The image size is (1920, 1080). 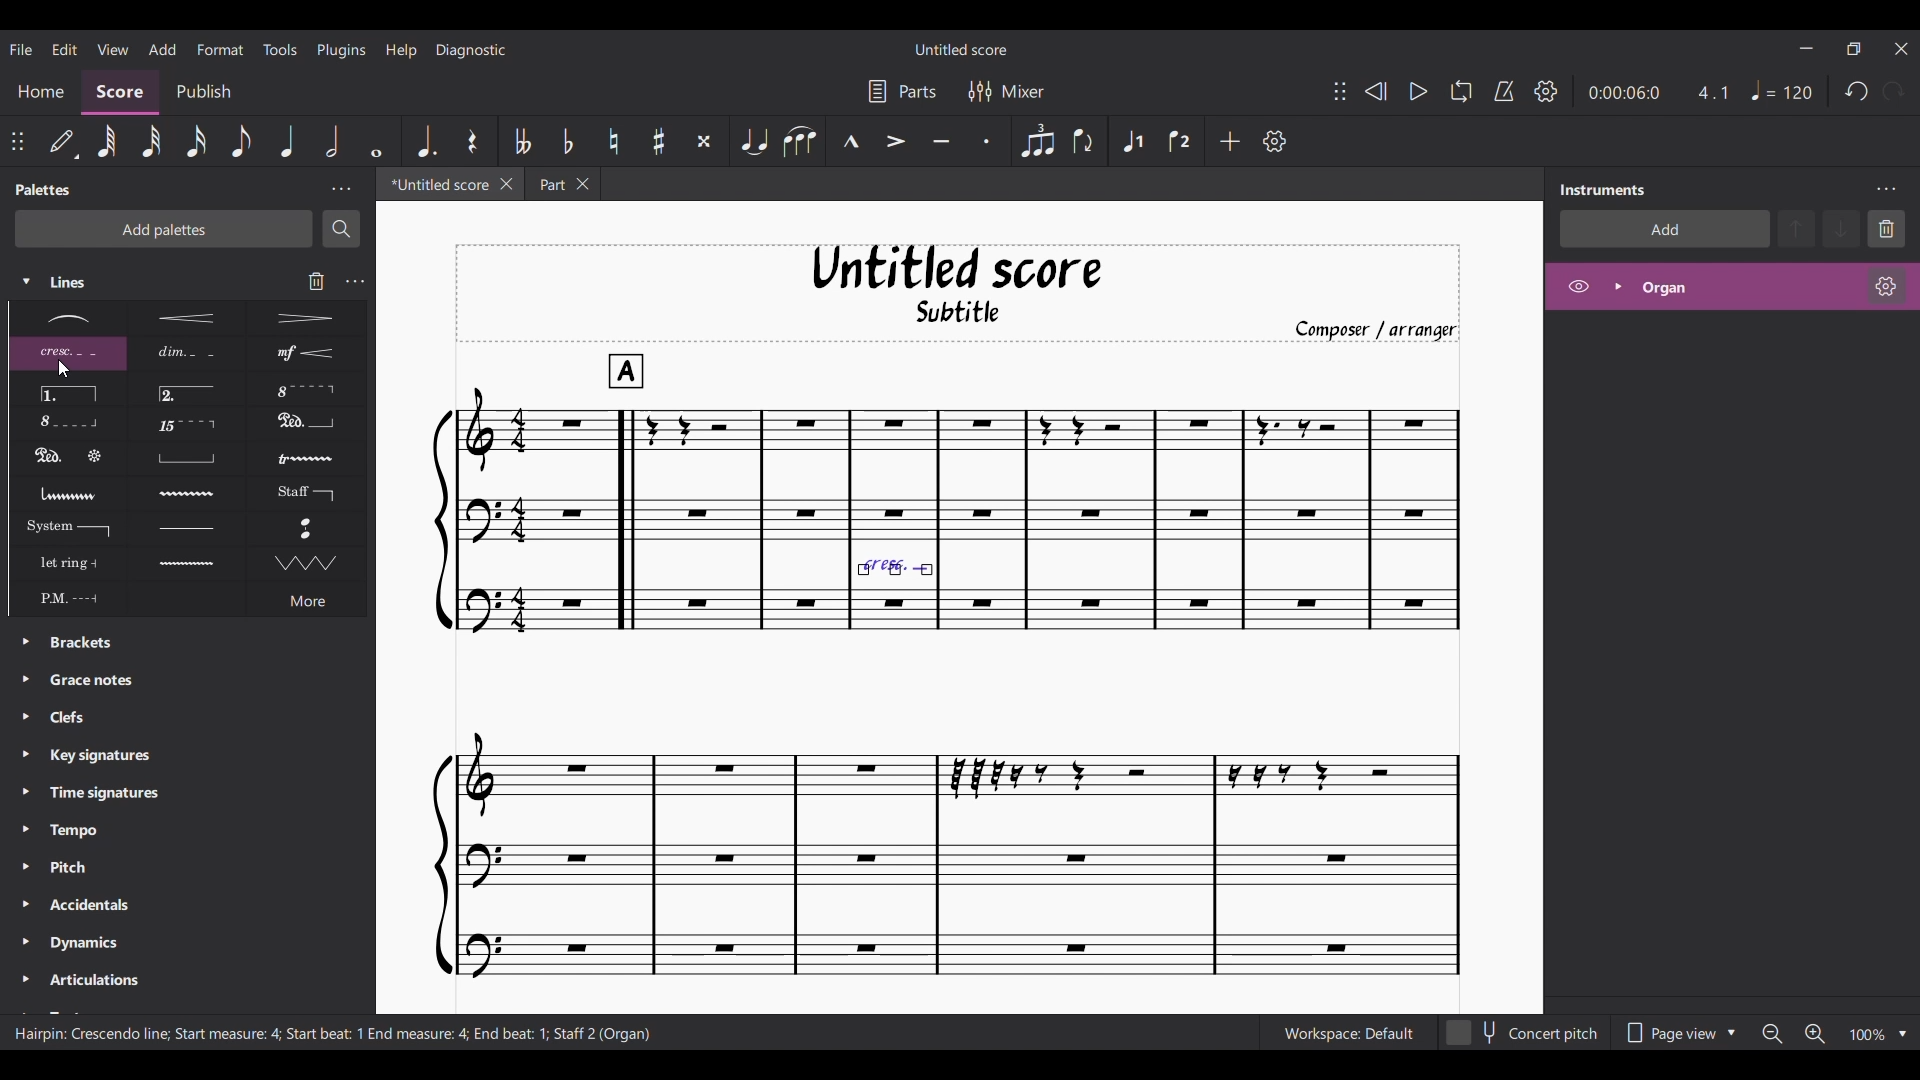 What do you see at coordinates (121, 93) in the screenshot?
I see `Score, current section highlighted` at bounding box center [121, 93].